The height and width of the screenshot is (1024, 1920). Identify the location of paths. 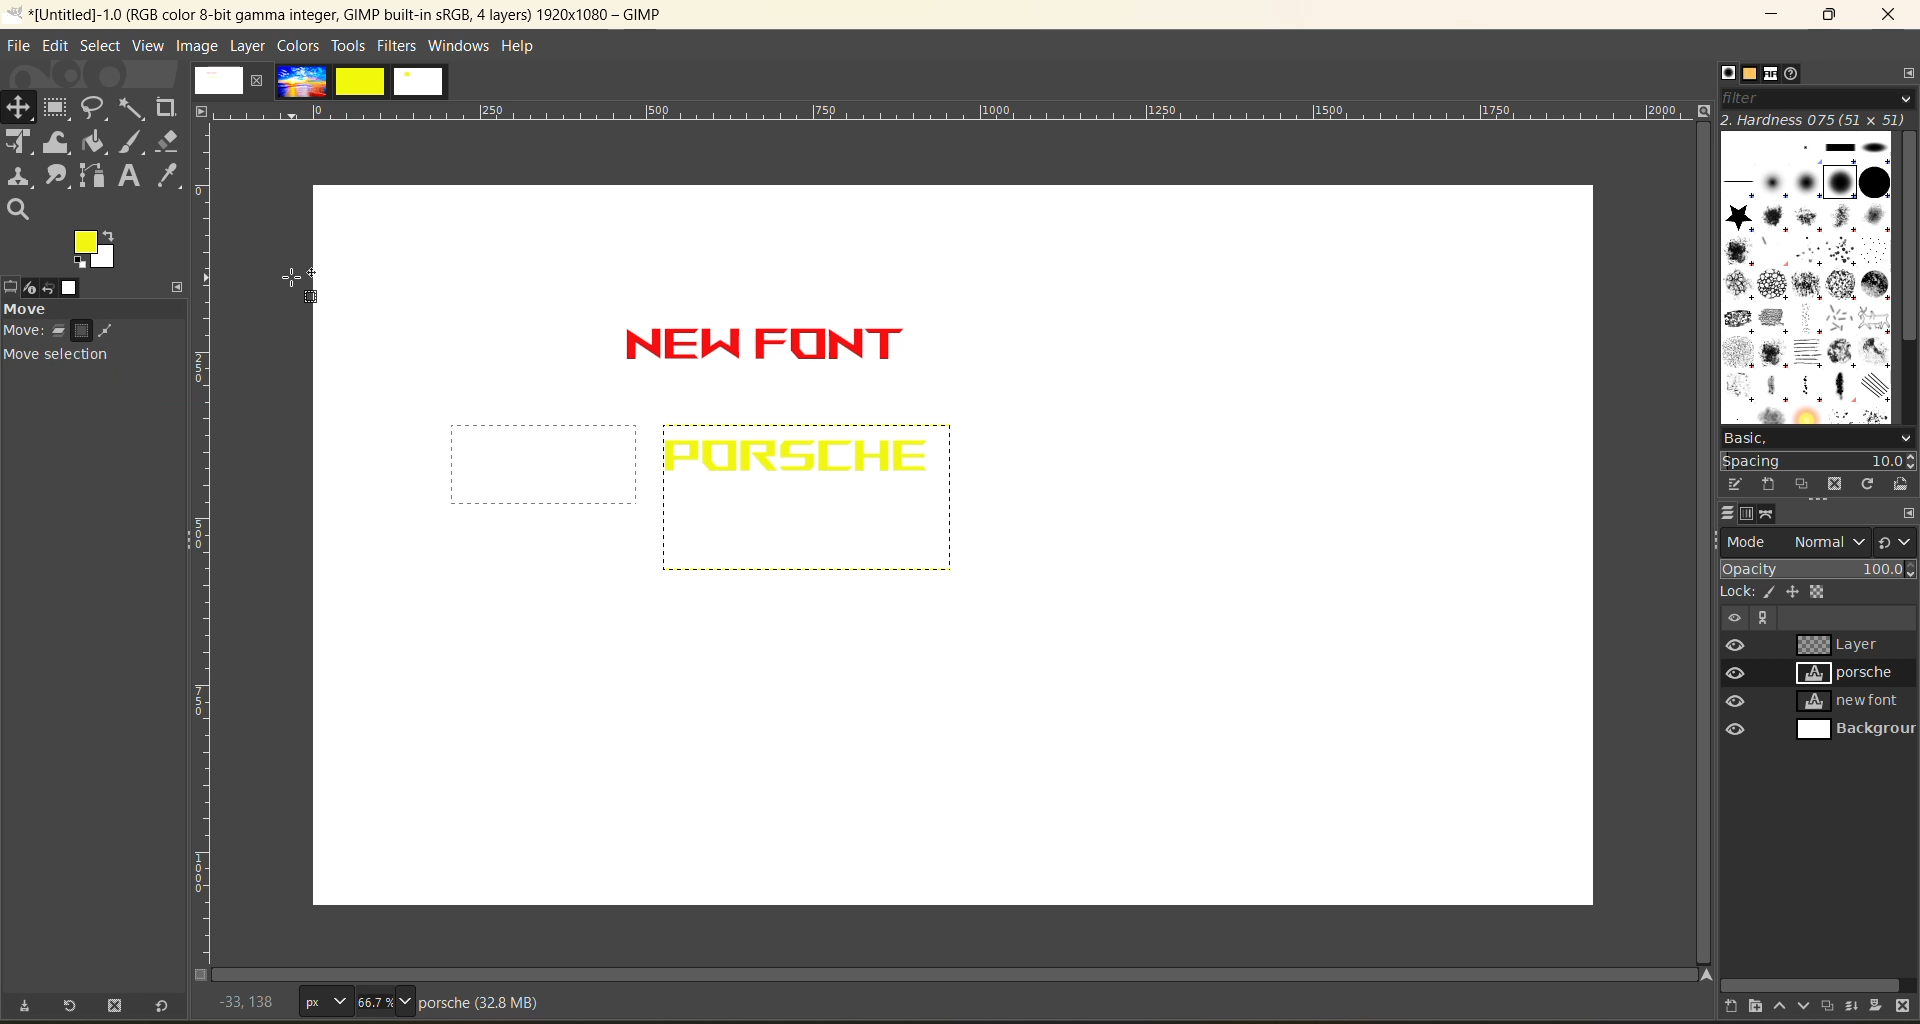
(1776, 514).